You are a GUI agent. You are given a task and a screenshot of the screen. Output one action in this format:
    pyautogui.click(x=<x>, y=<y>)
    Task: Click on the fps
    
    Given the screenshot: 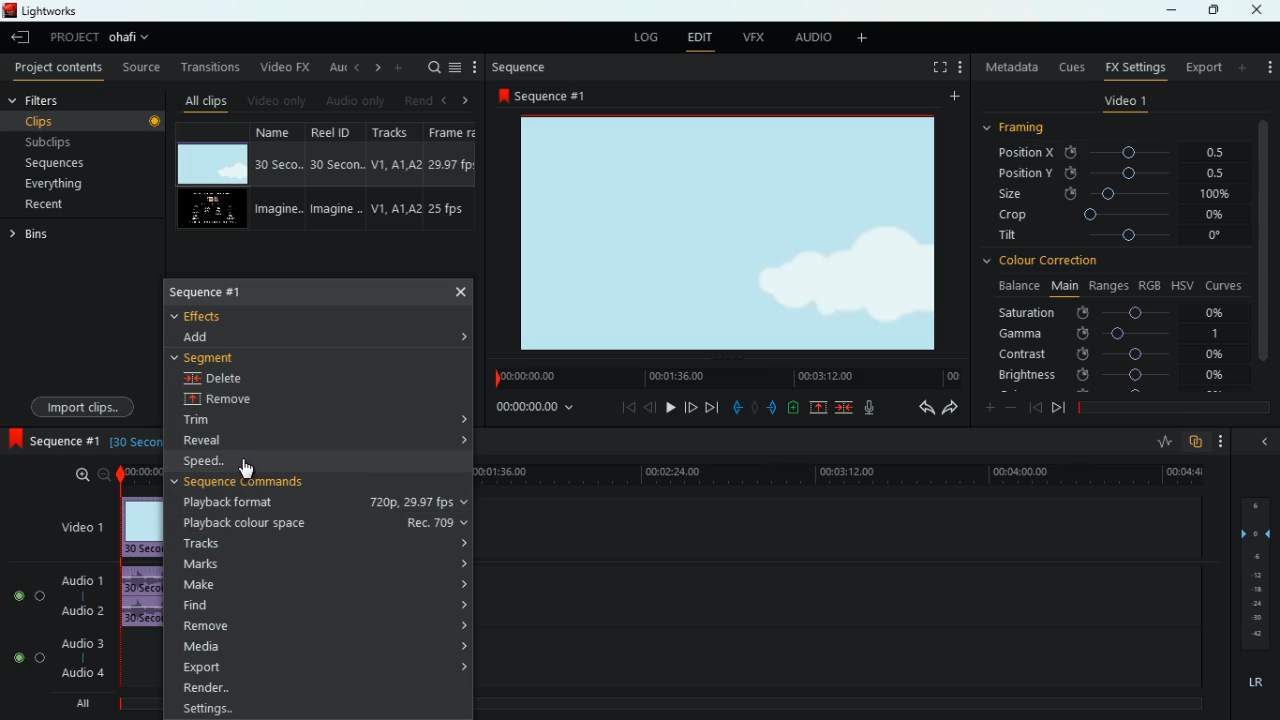 What is the action you would take?
    pyautogui.click(x=448, y=176)
    